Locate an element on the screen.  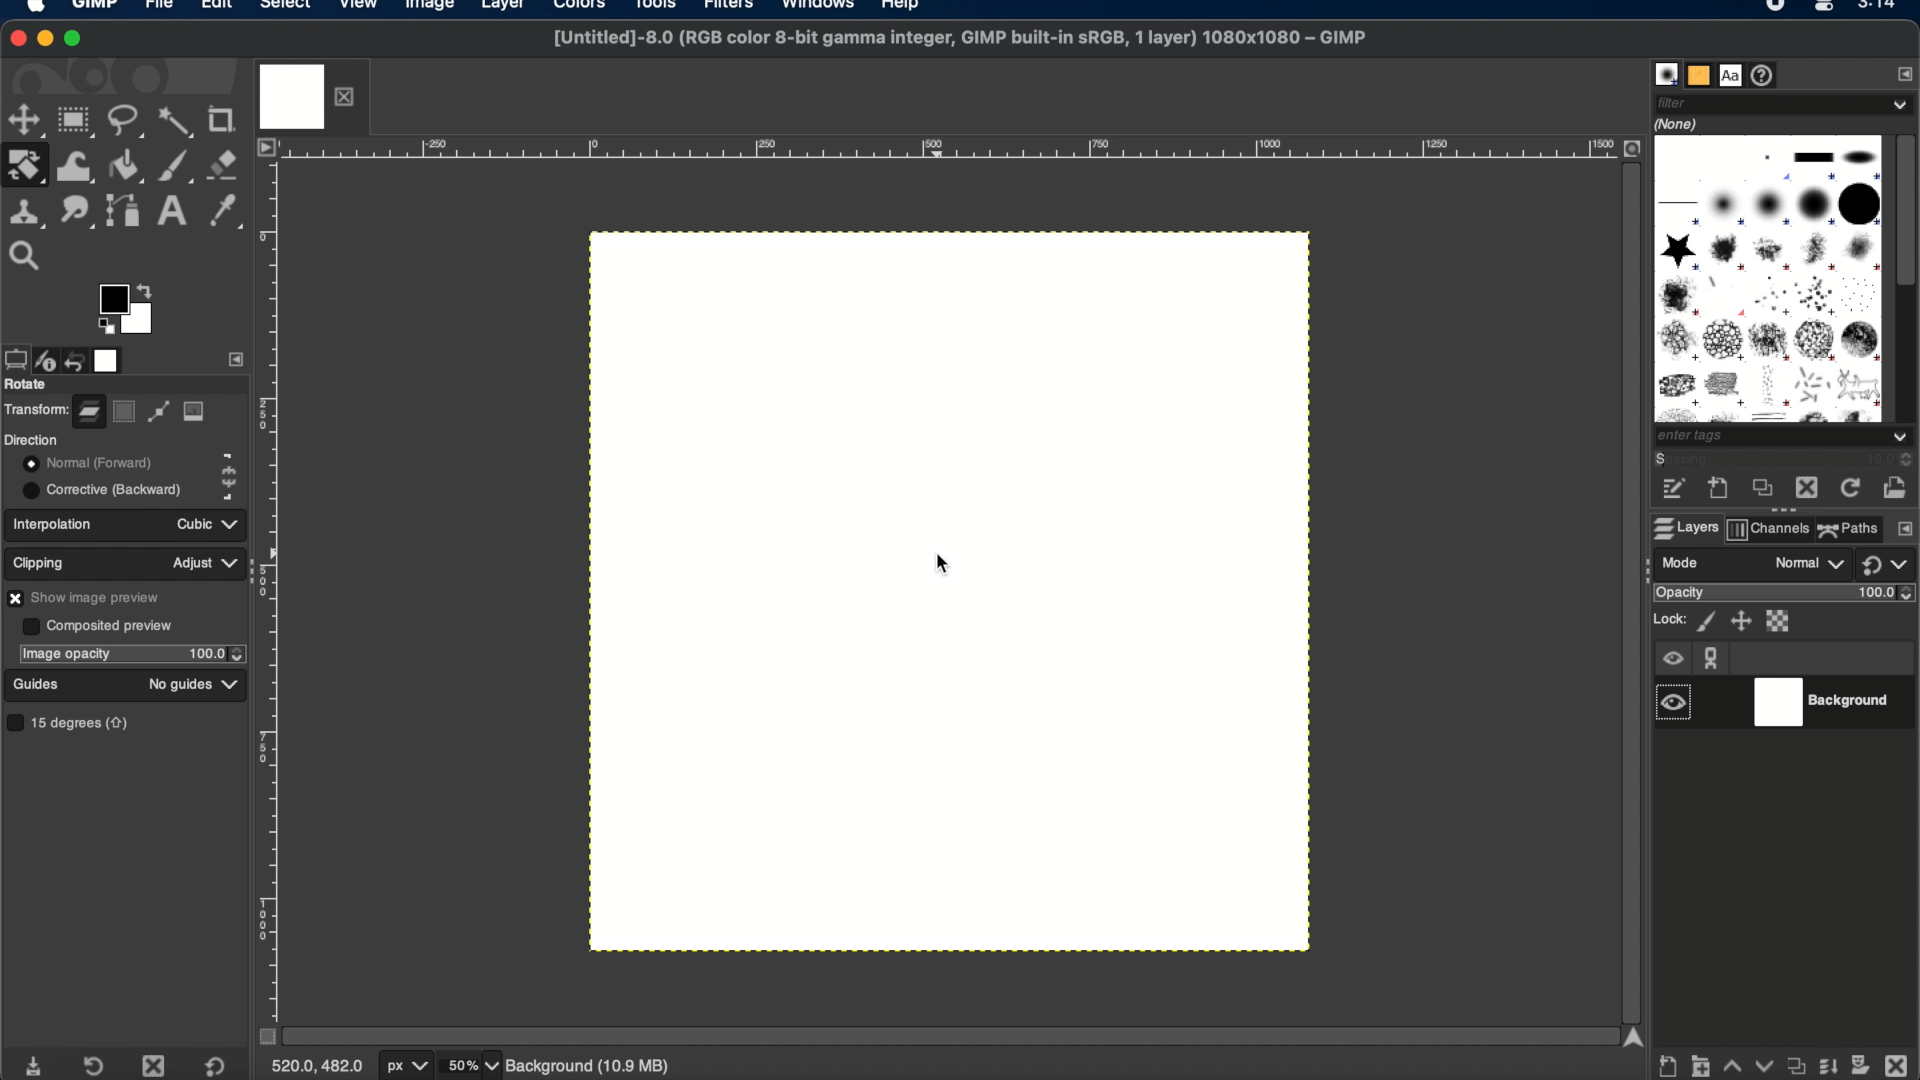
corrective backward icon is located at coordinates (226, 492).